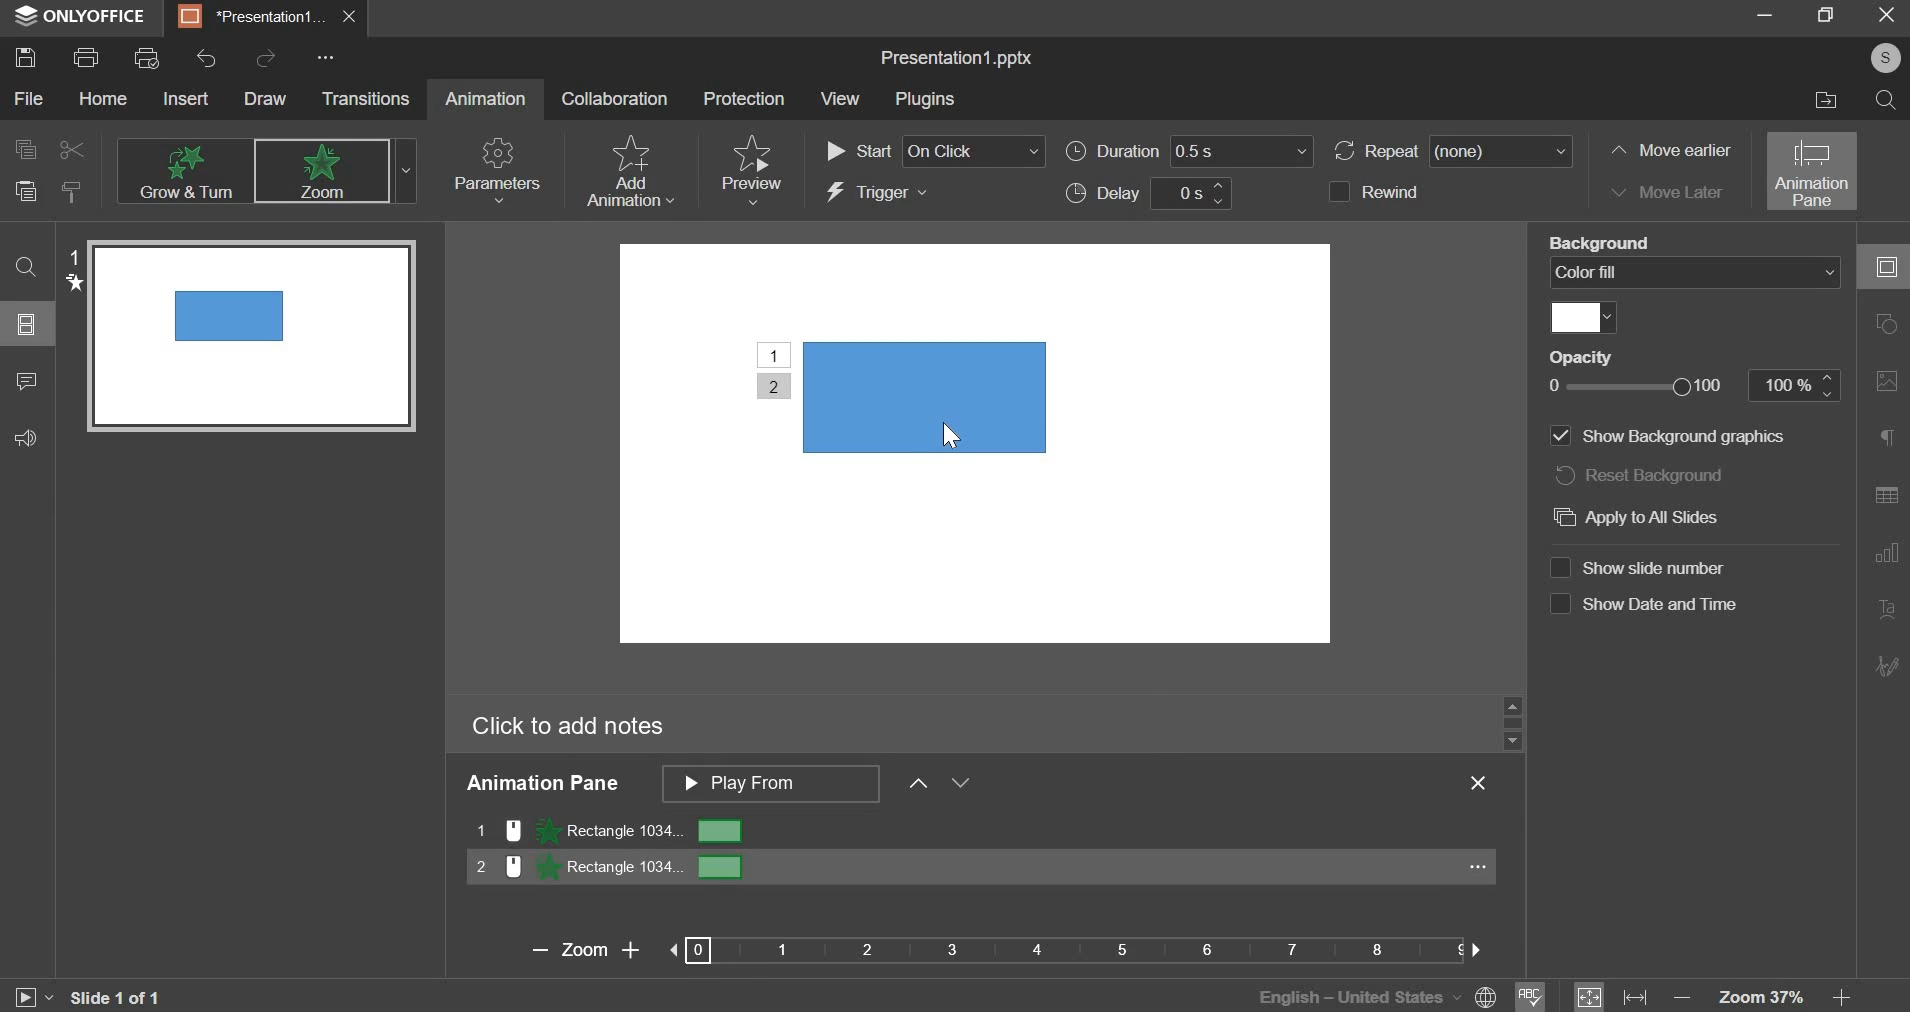  Describe the element at coordinates (1760, 16) in the screenshot. I see `minimize` at that location.